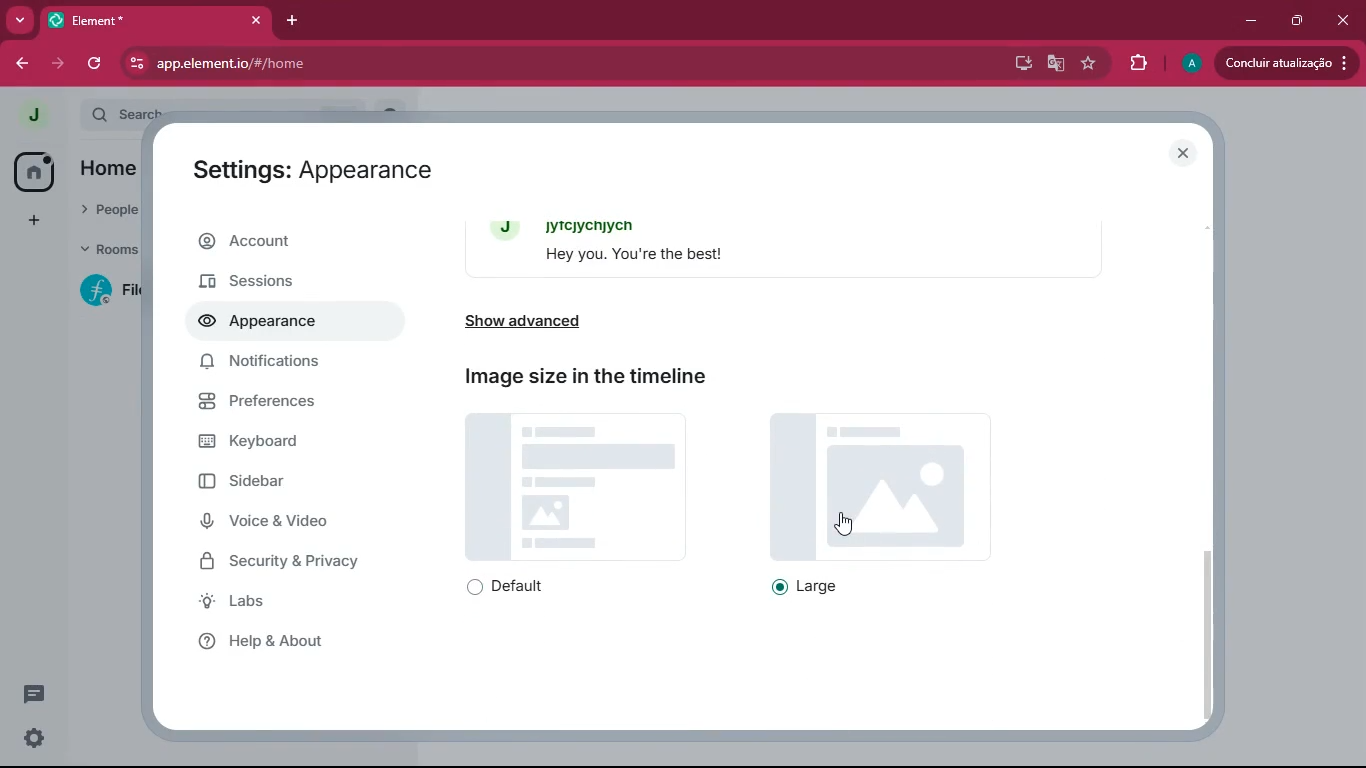 Image resolution: width=1366 pixels, height=768 pixels. Describe the element at coordinates (281, 605) in the screenshot. I see `labs` at that location.